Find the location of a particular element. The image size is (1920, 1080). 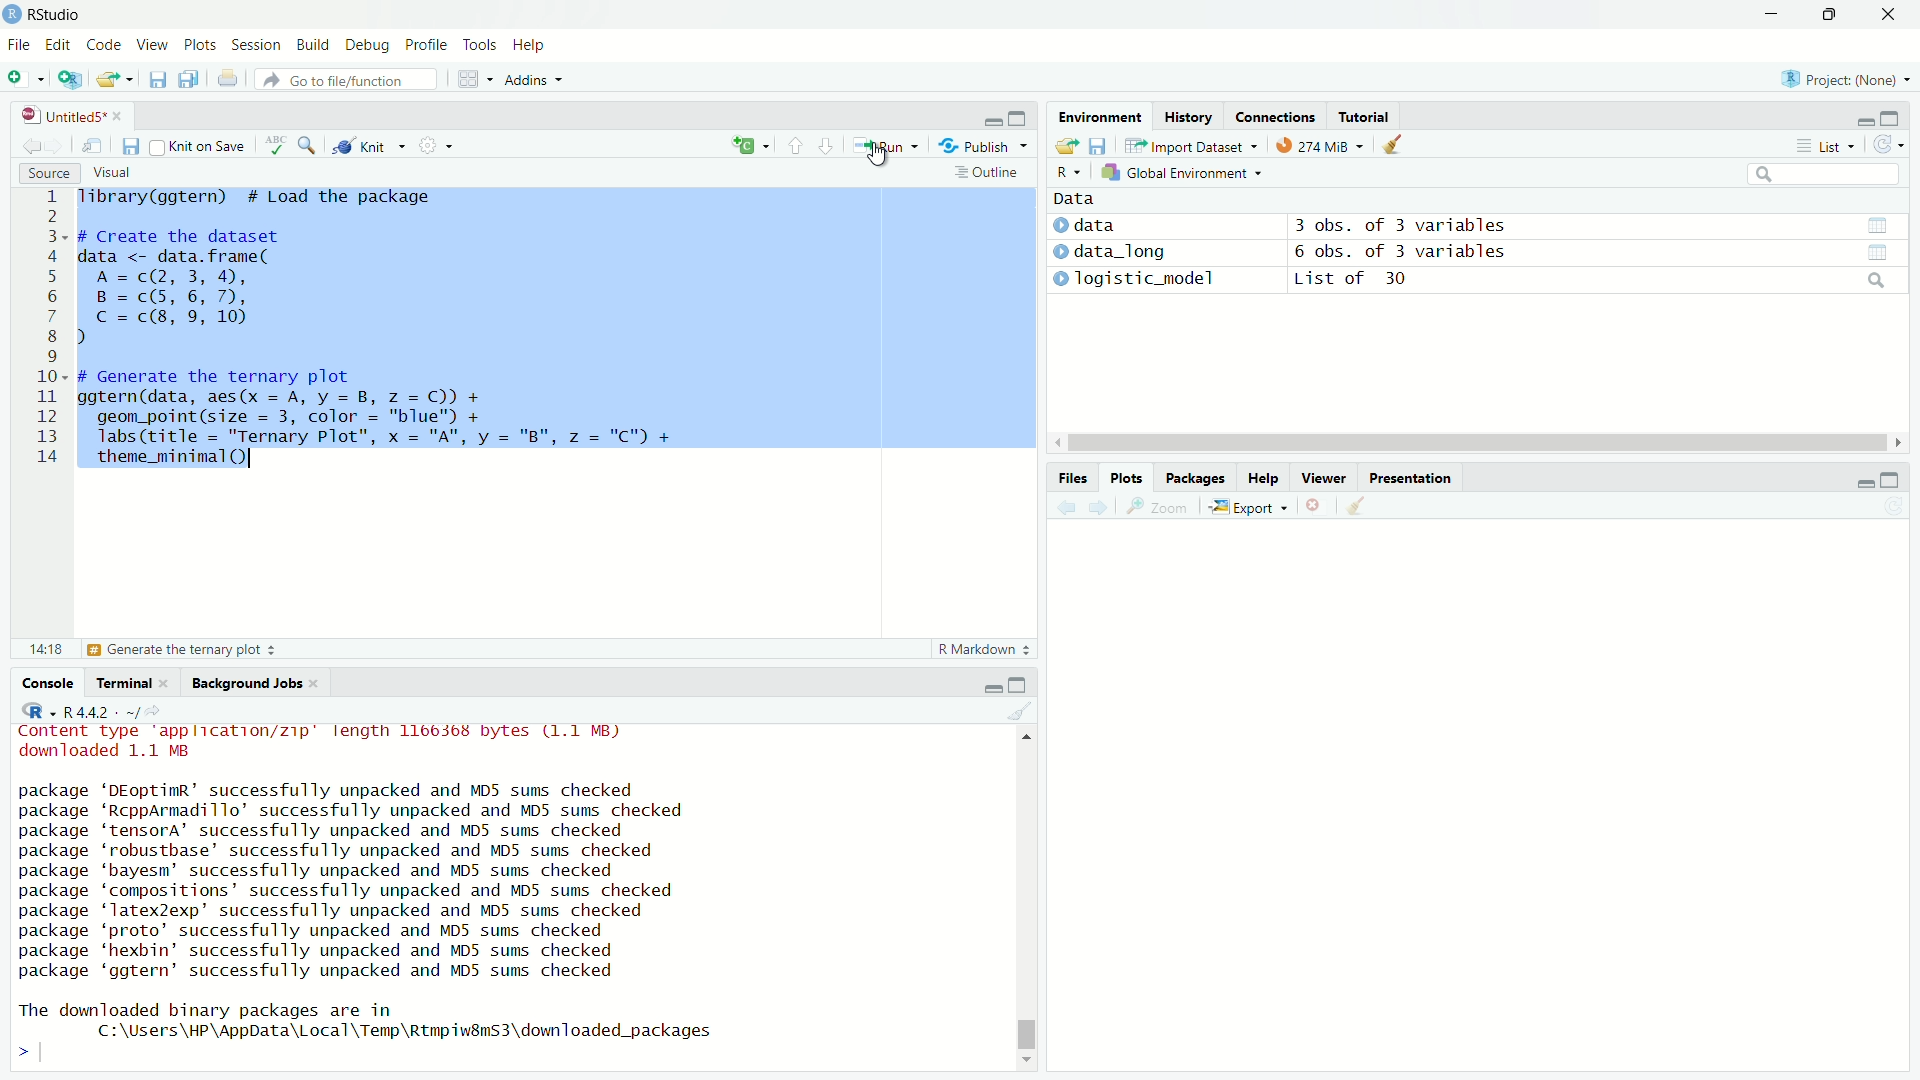

close is located at coordinates (1311, 507).